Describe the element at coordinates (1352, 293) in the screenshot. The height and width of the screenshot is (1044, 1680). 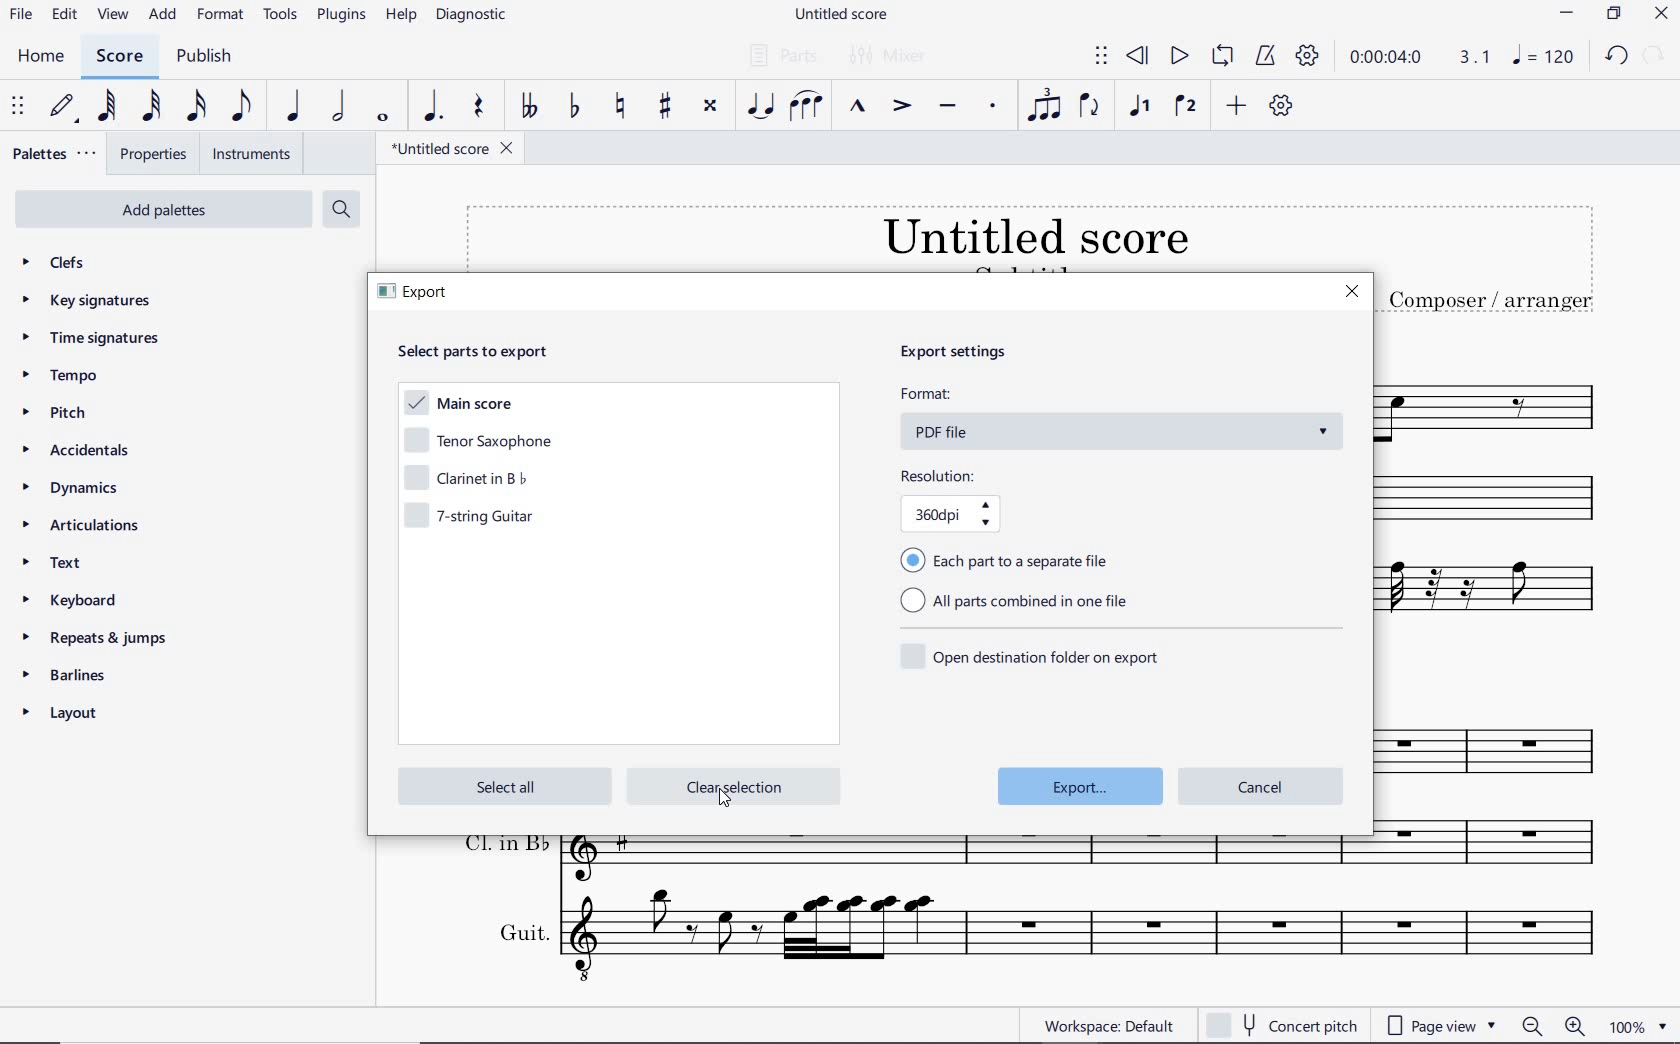
I see `close` at that location.